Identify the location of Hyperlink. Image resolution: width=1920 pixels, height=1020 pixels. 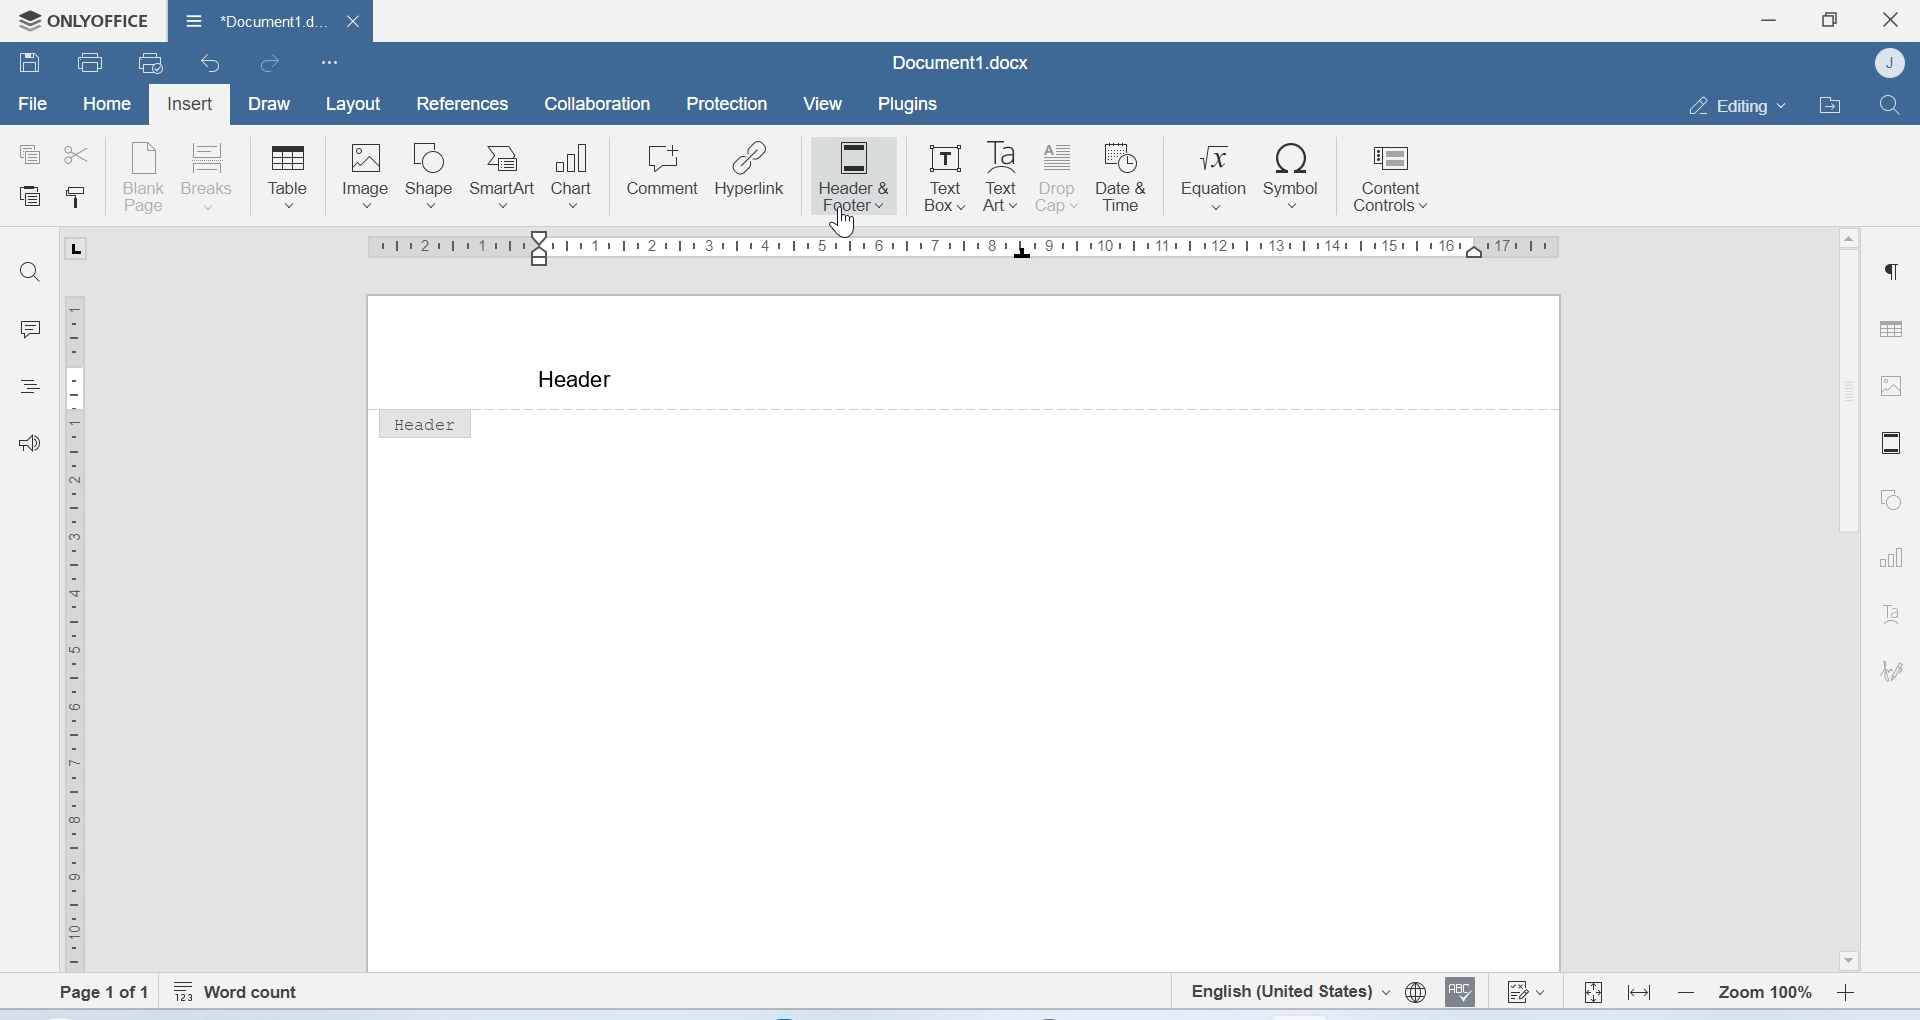
(751, 172).